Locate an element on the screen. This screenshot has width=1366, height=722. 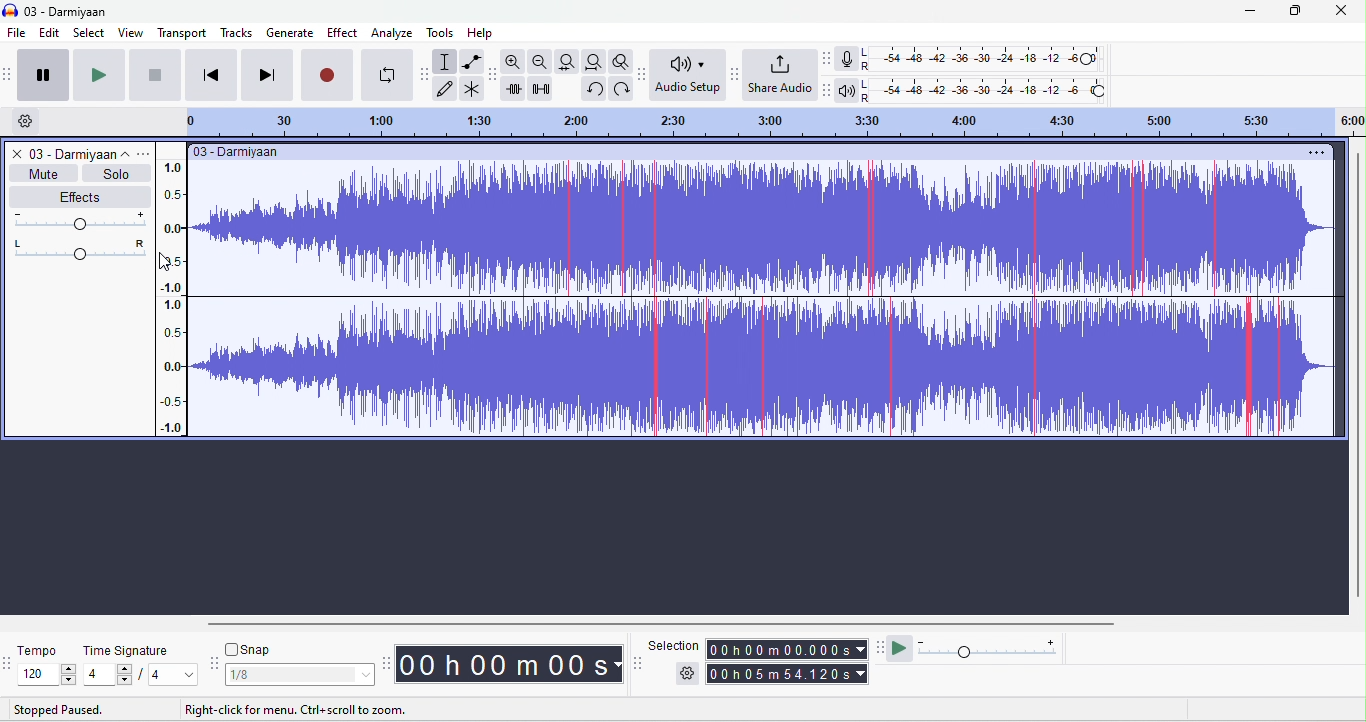
R is located at coordinates (867, 67).